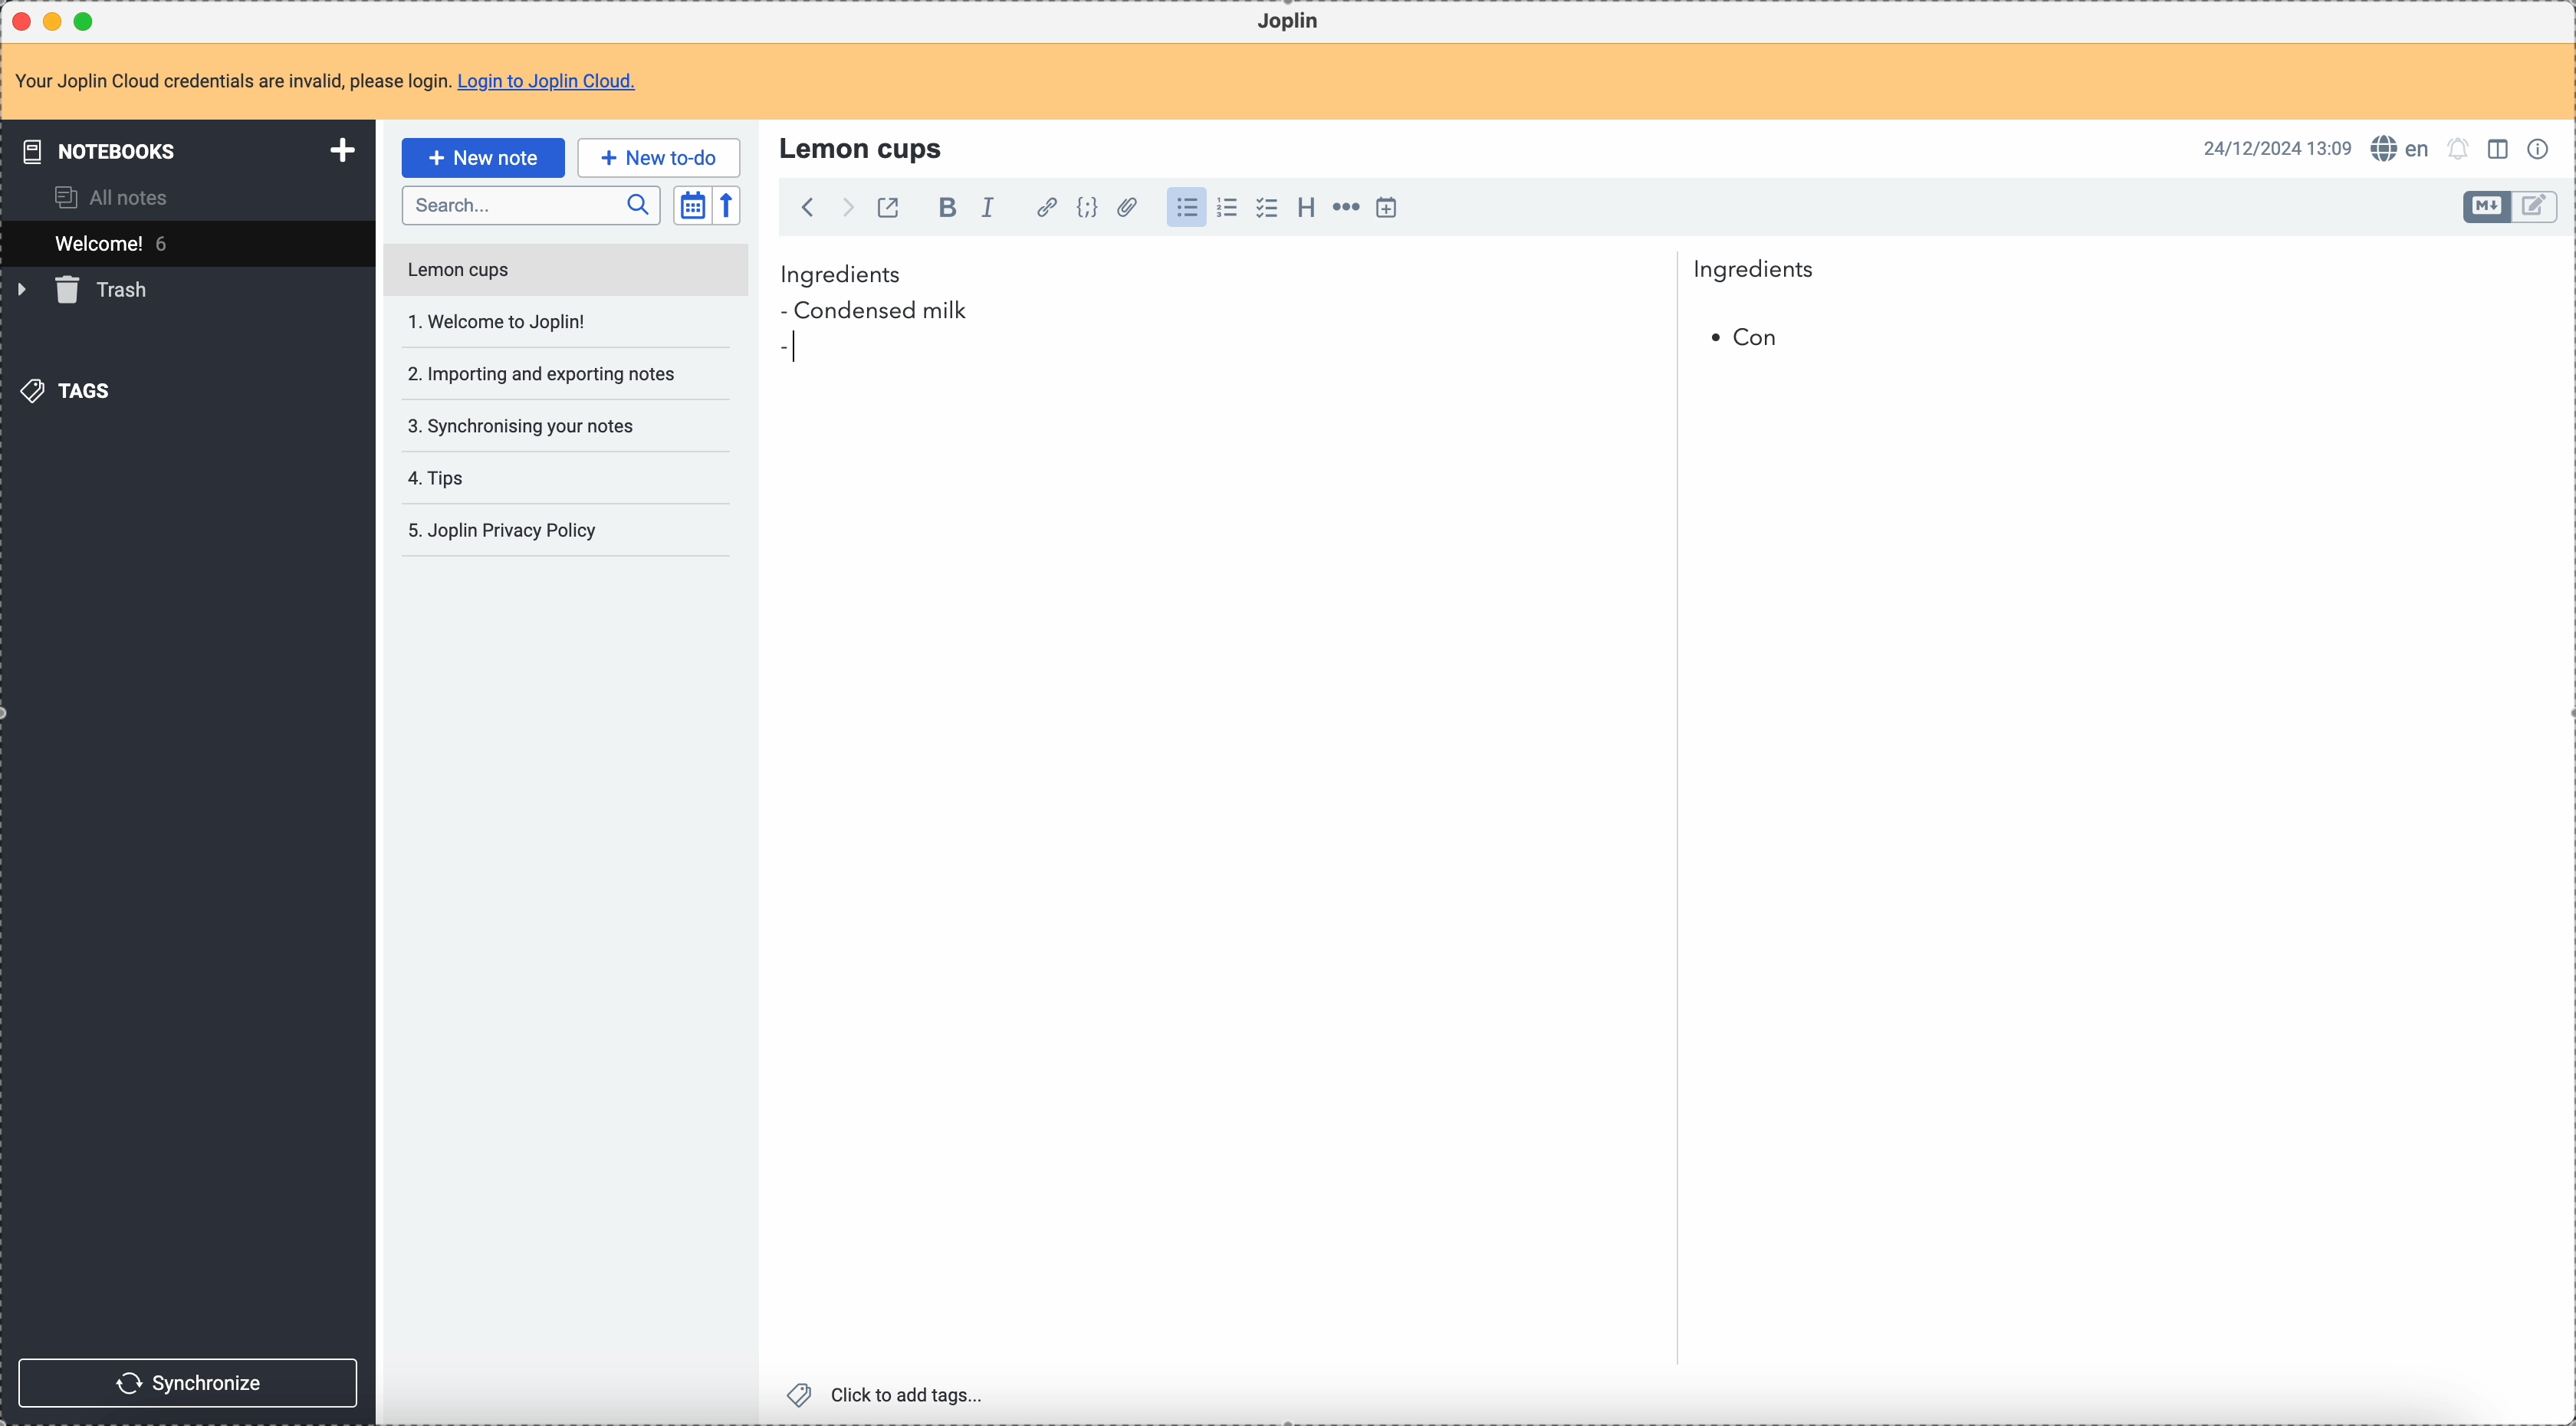  What do you see at coordinates (118, 196) in the screenshot?
I see `all notes` at bounding box center [118, 196].